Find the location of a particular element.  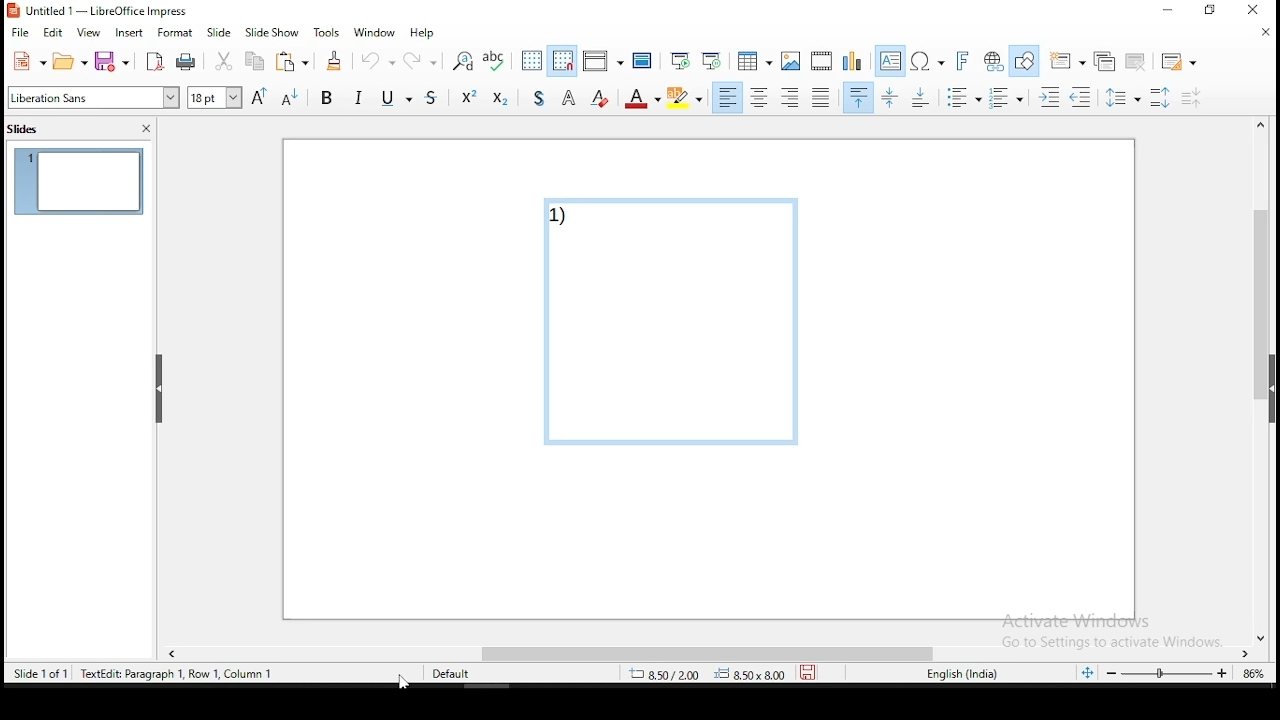

copy is located at coordinates (256, 62).